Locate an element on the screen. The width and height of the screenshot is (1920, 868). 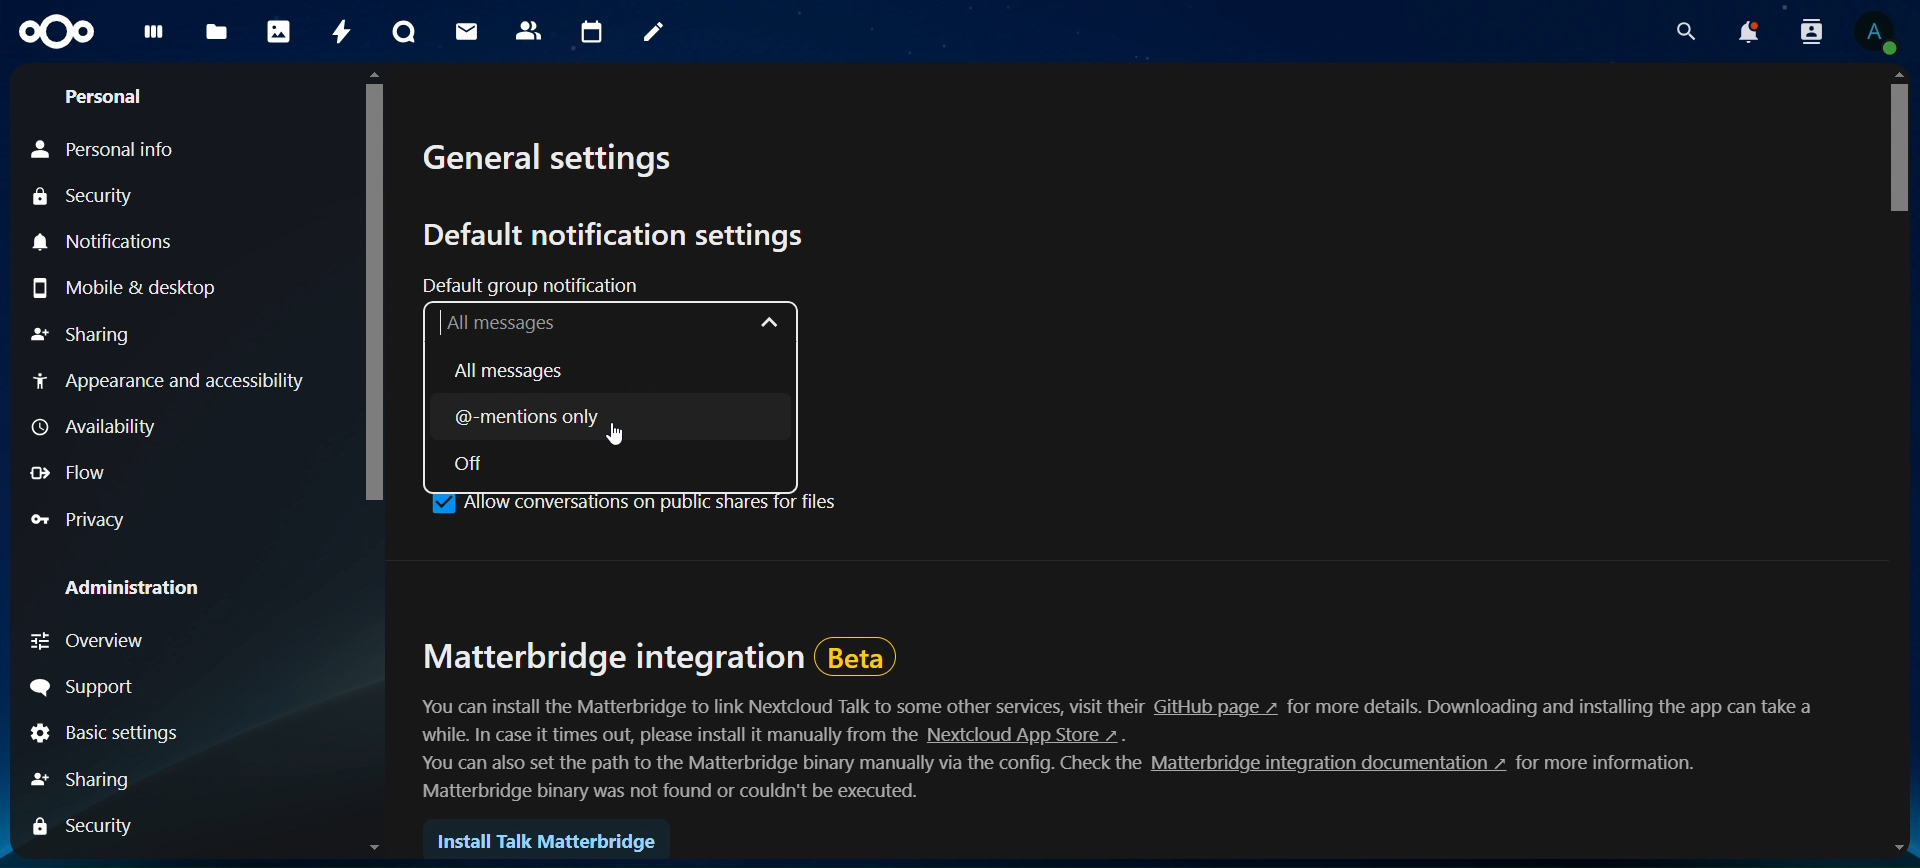
availability is located at coordinates (94, 429).